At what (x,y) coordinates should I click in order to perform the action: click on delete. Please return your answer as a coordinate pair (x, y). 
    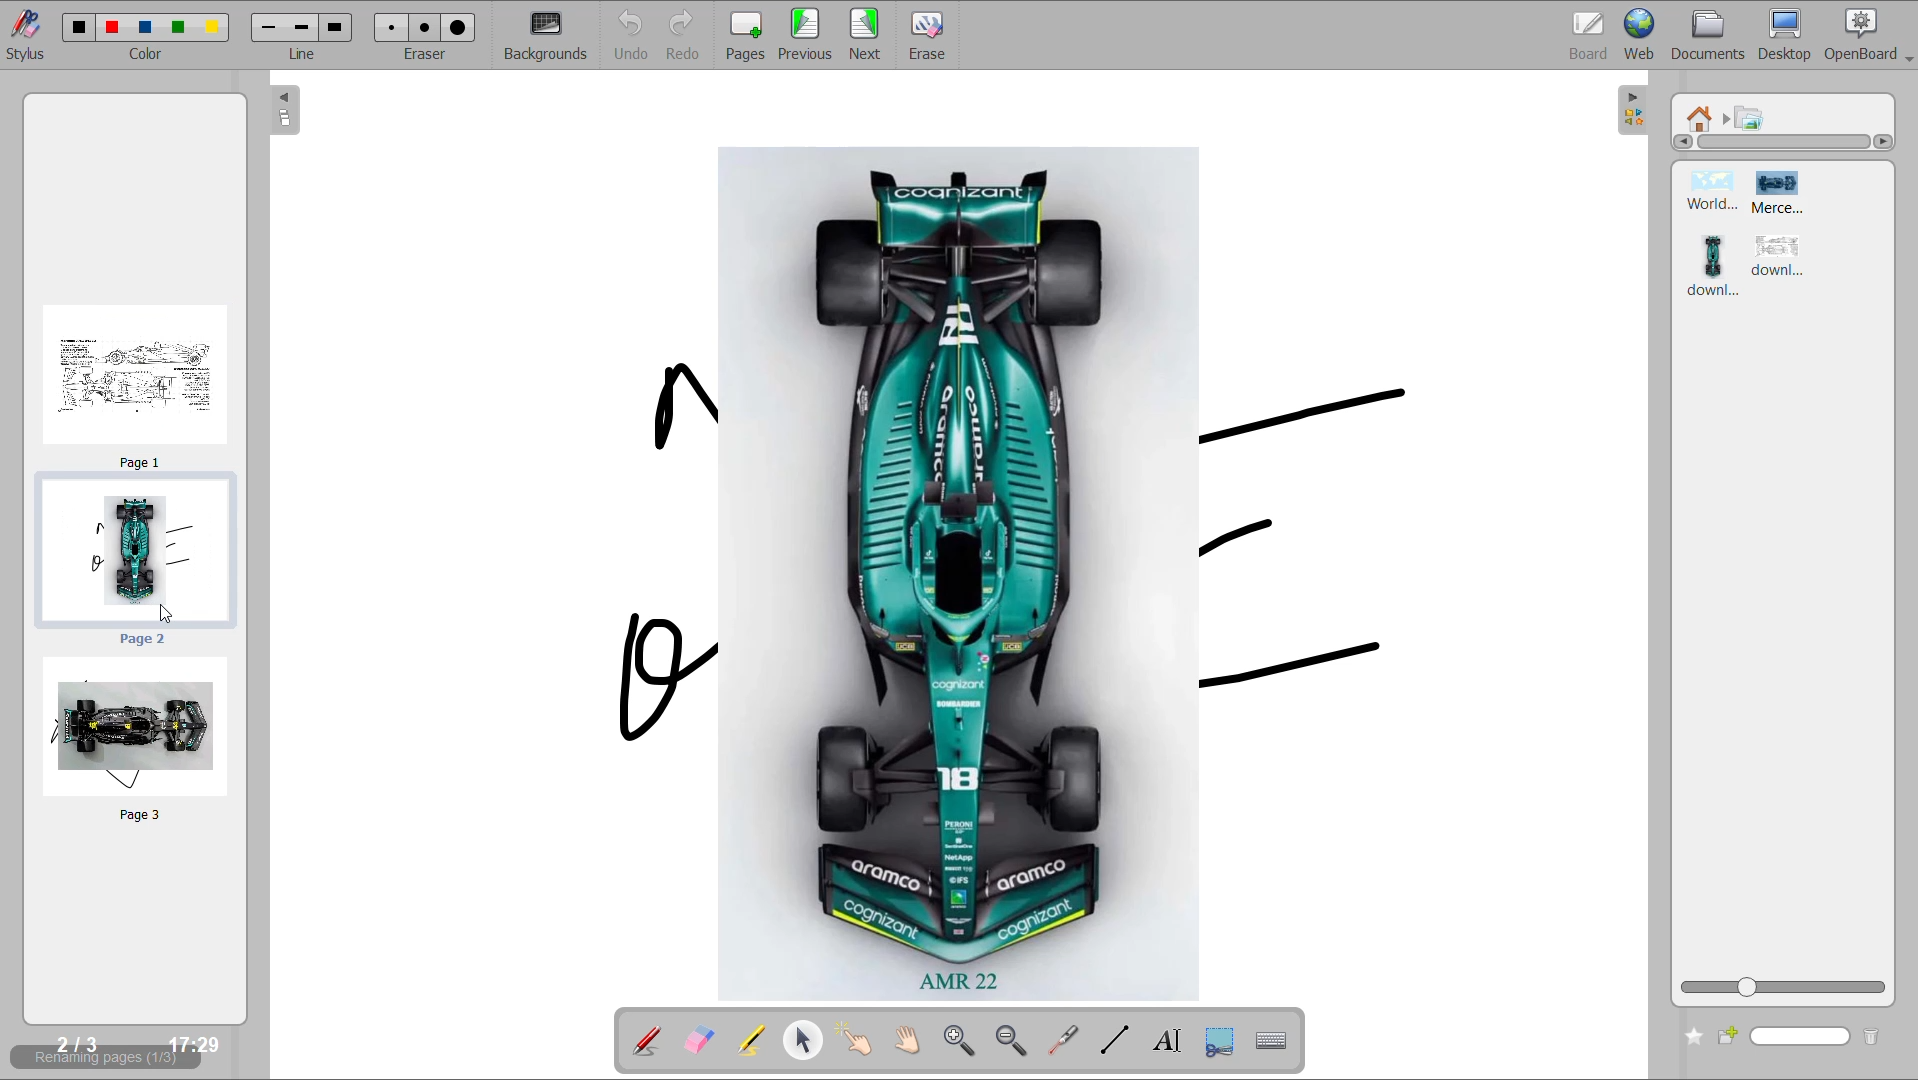
    Looking at the image, I should click on (1873, 1036).